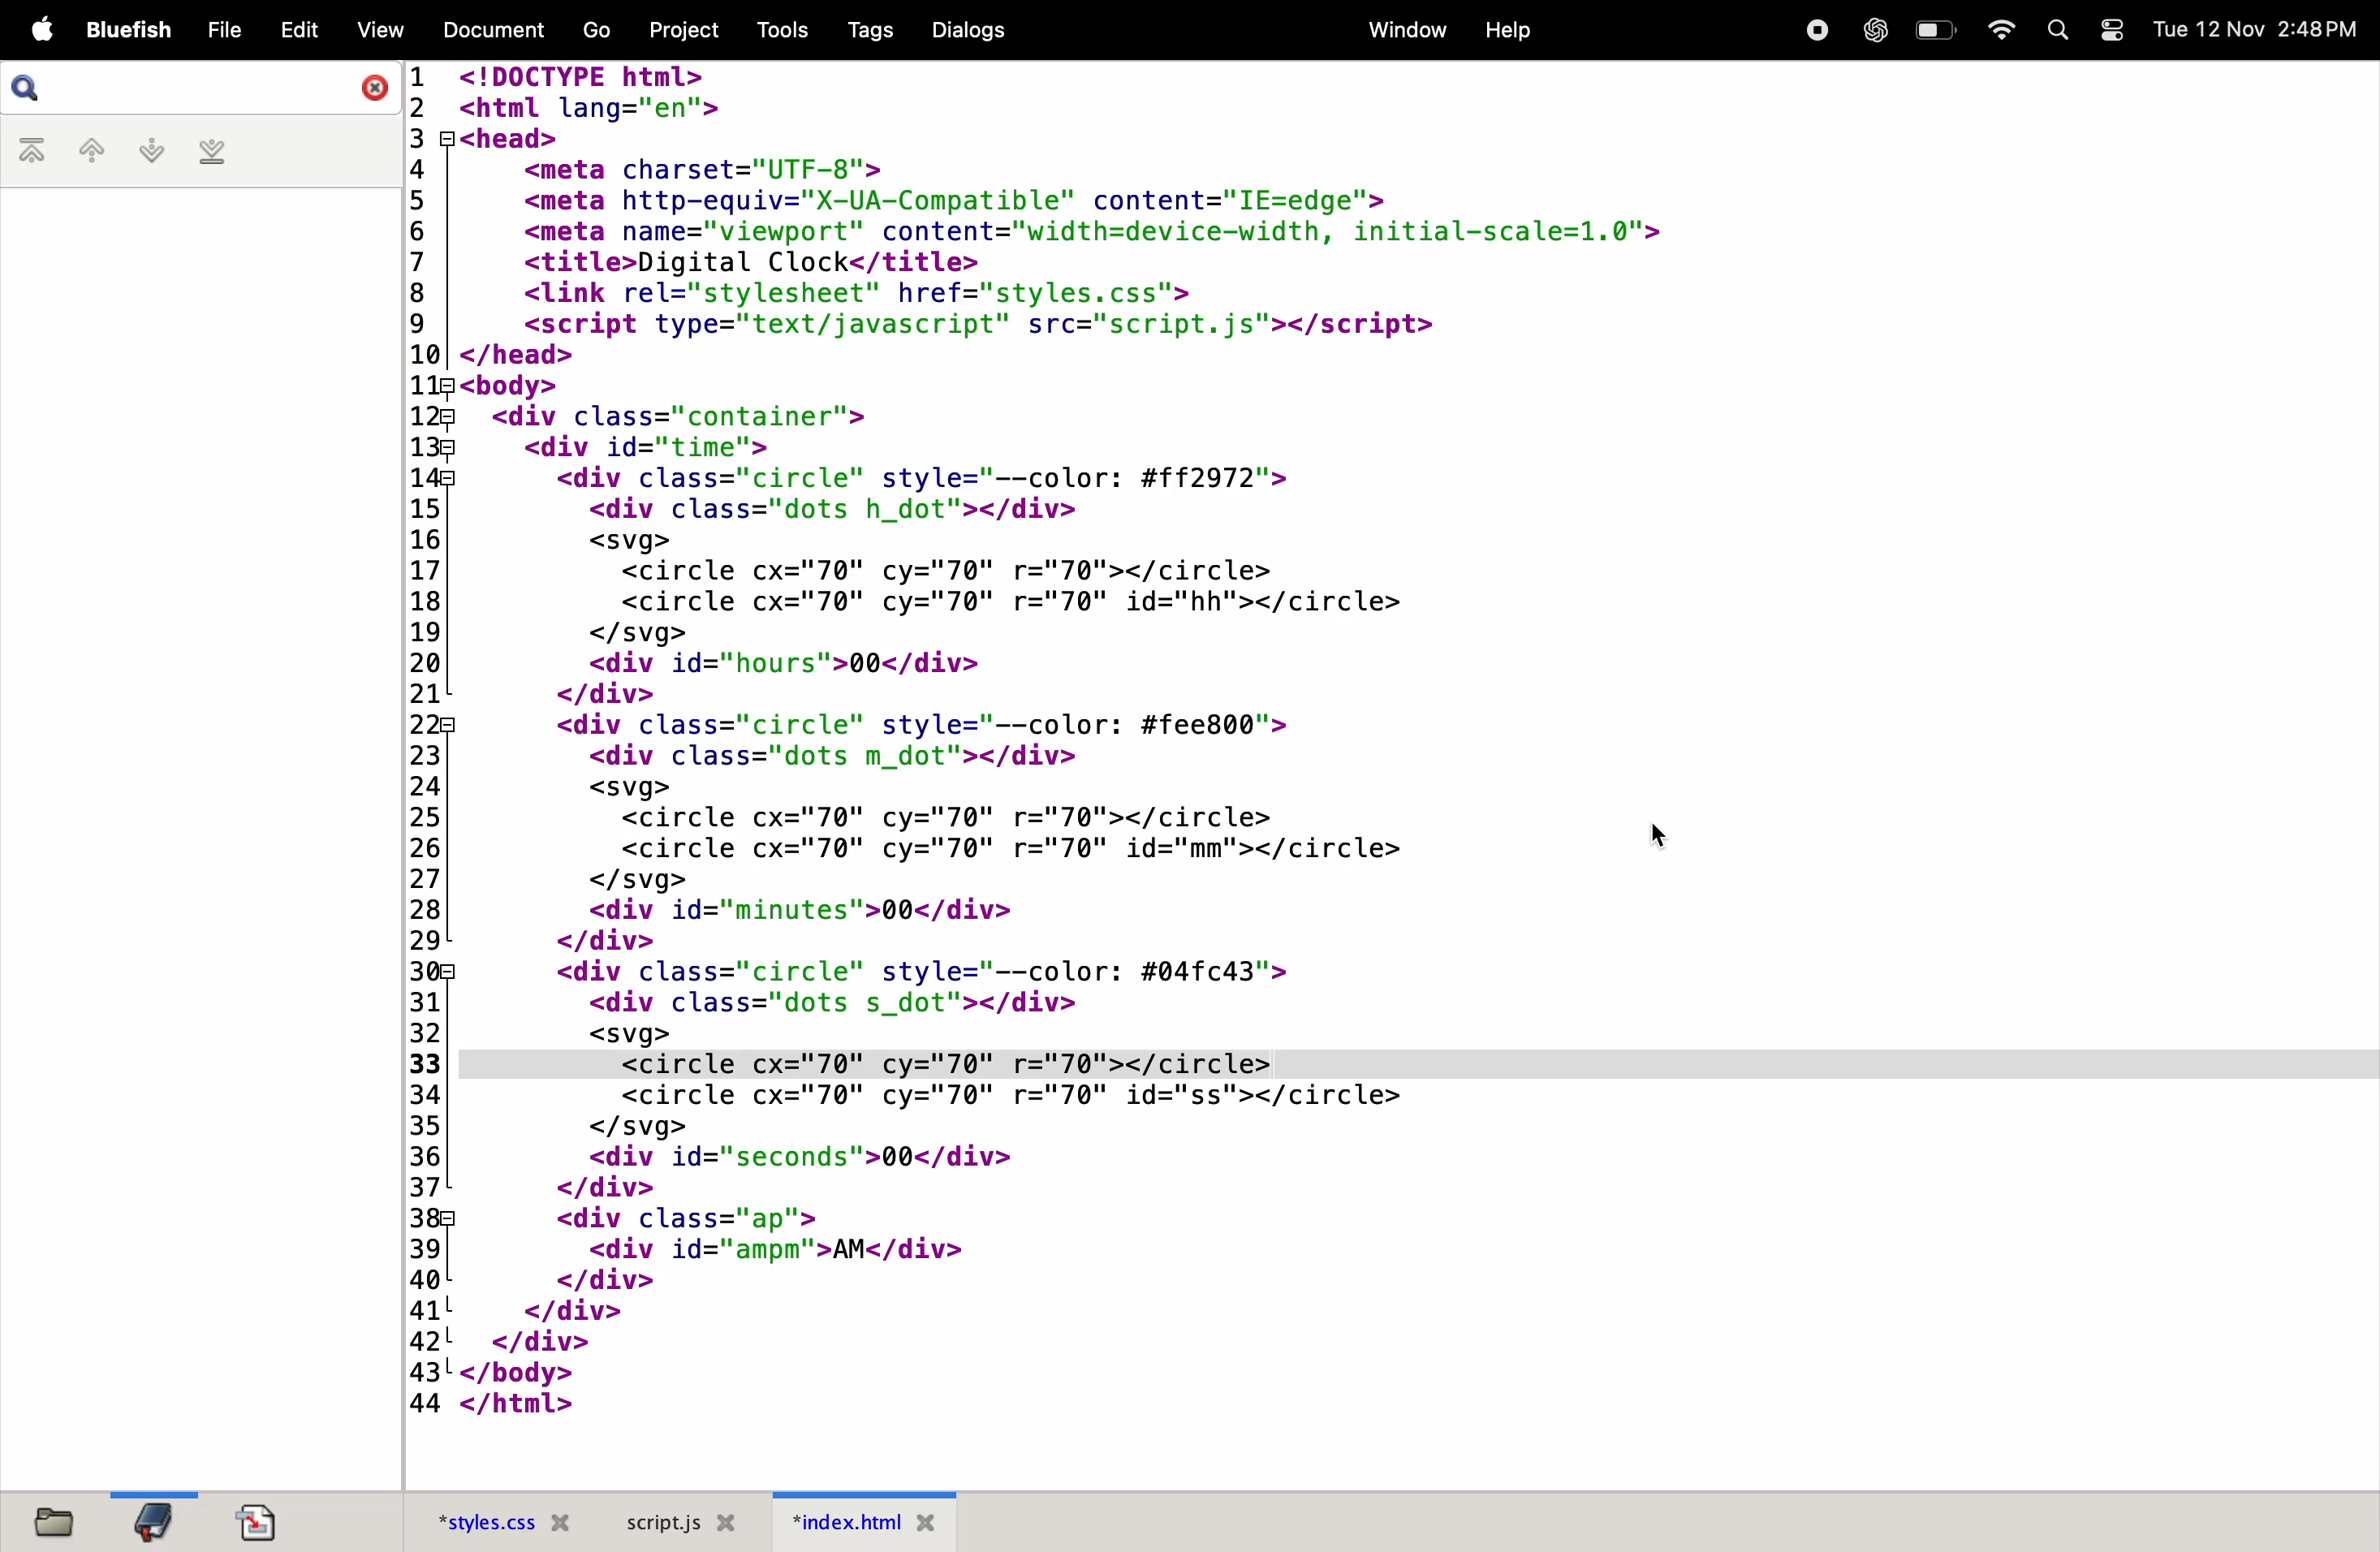 The width and height of the screenshot is (2380, 1552). Describe the element at coordinates (221, 29) in the screenshot. I see `file` at that location.